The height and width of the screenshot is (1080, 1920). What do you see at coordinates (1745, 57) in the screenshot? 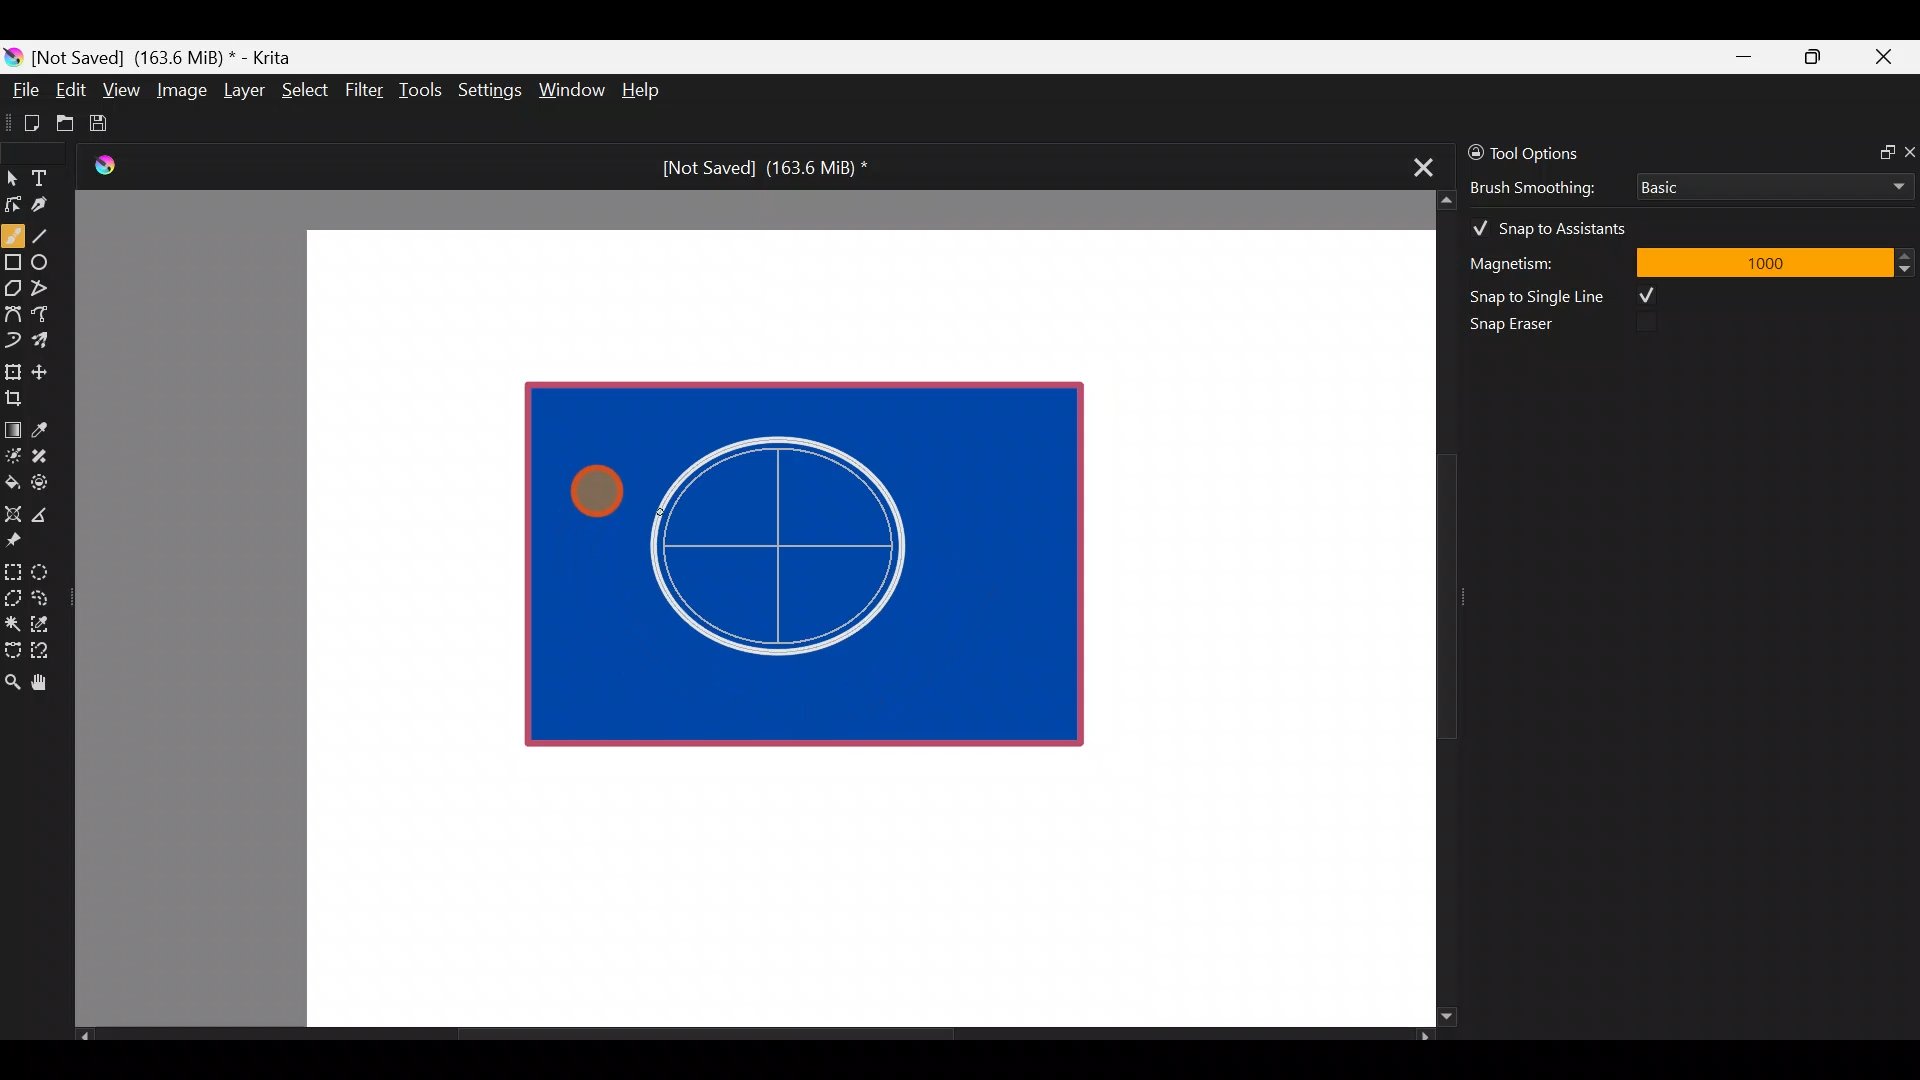
I see `Minimize` at bounding box center [1745, 57].